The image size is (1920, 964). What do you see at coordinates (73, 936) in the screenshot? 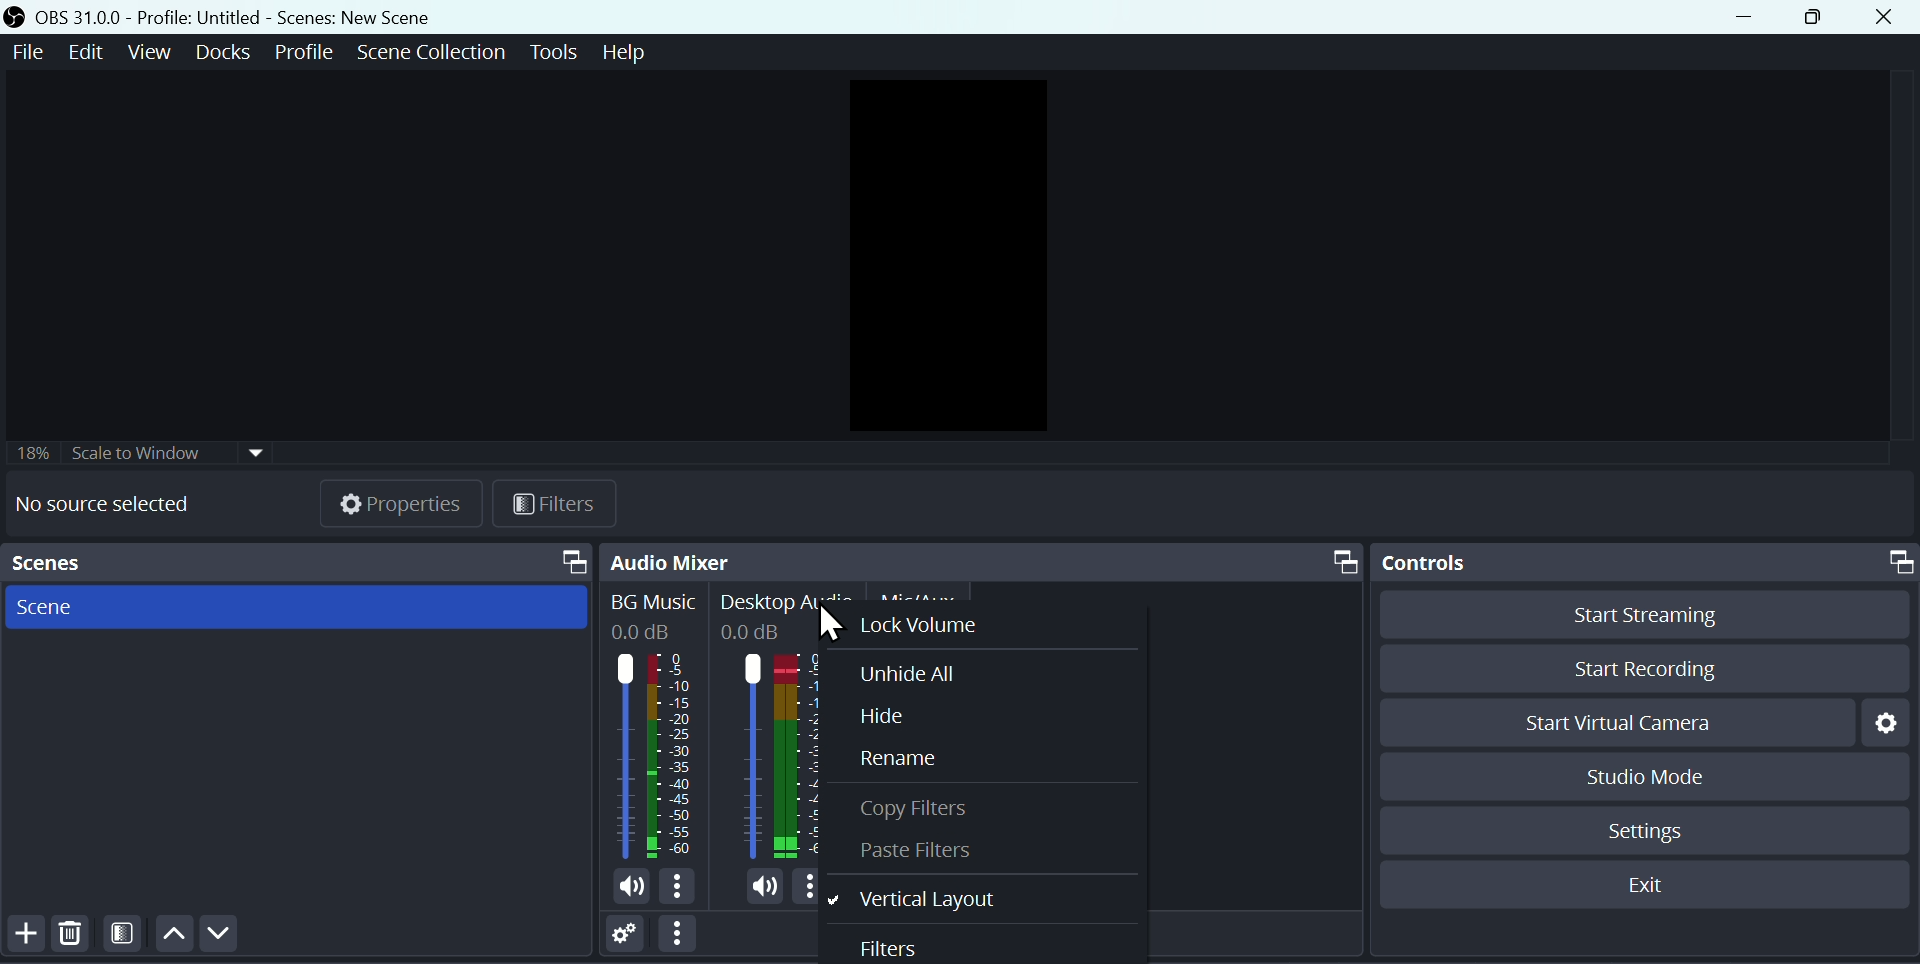
I see `Delete` at bounding box center [73, 936].